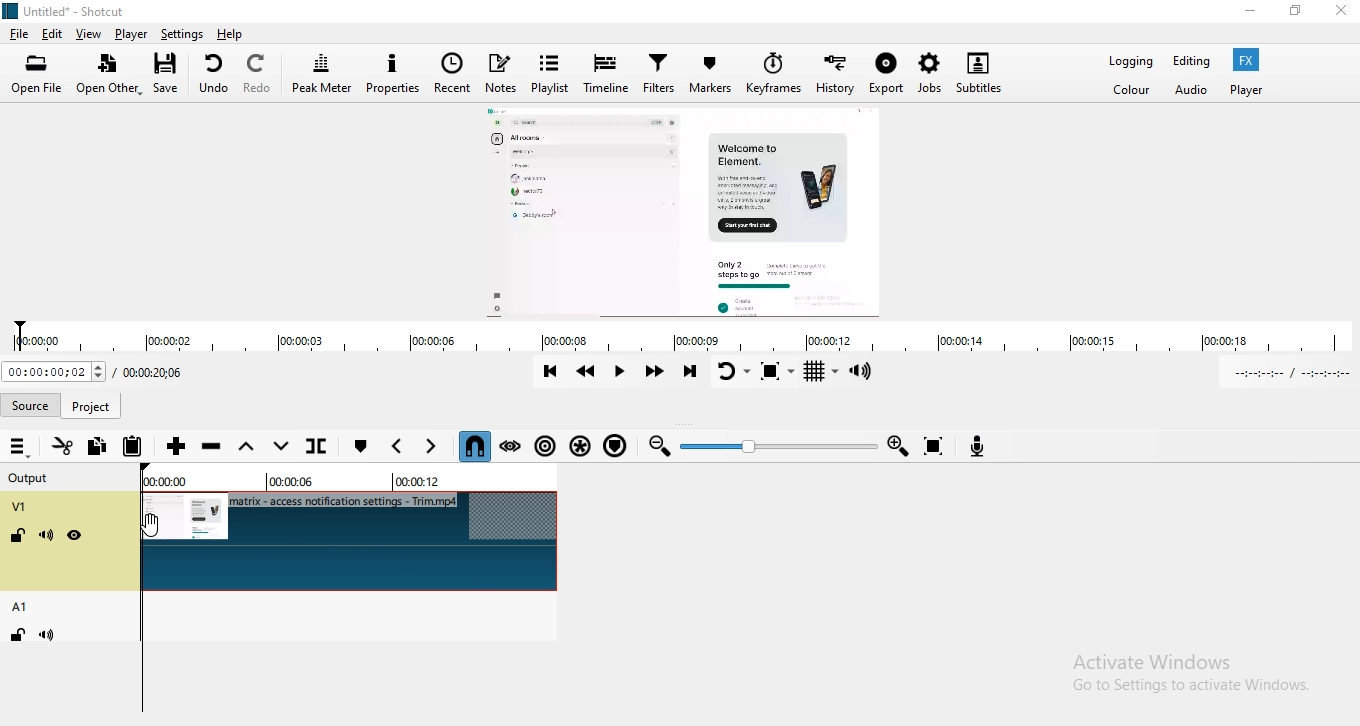 The image size is (1360, 726). Describe the element at coordinates (53, 34) in the screenshot. I see `Edit` at that location.